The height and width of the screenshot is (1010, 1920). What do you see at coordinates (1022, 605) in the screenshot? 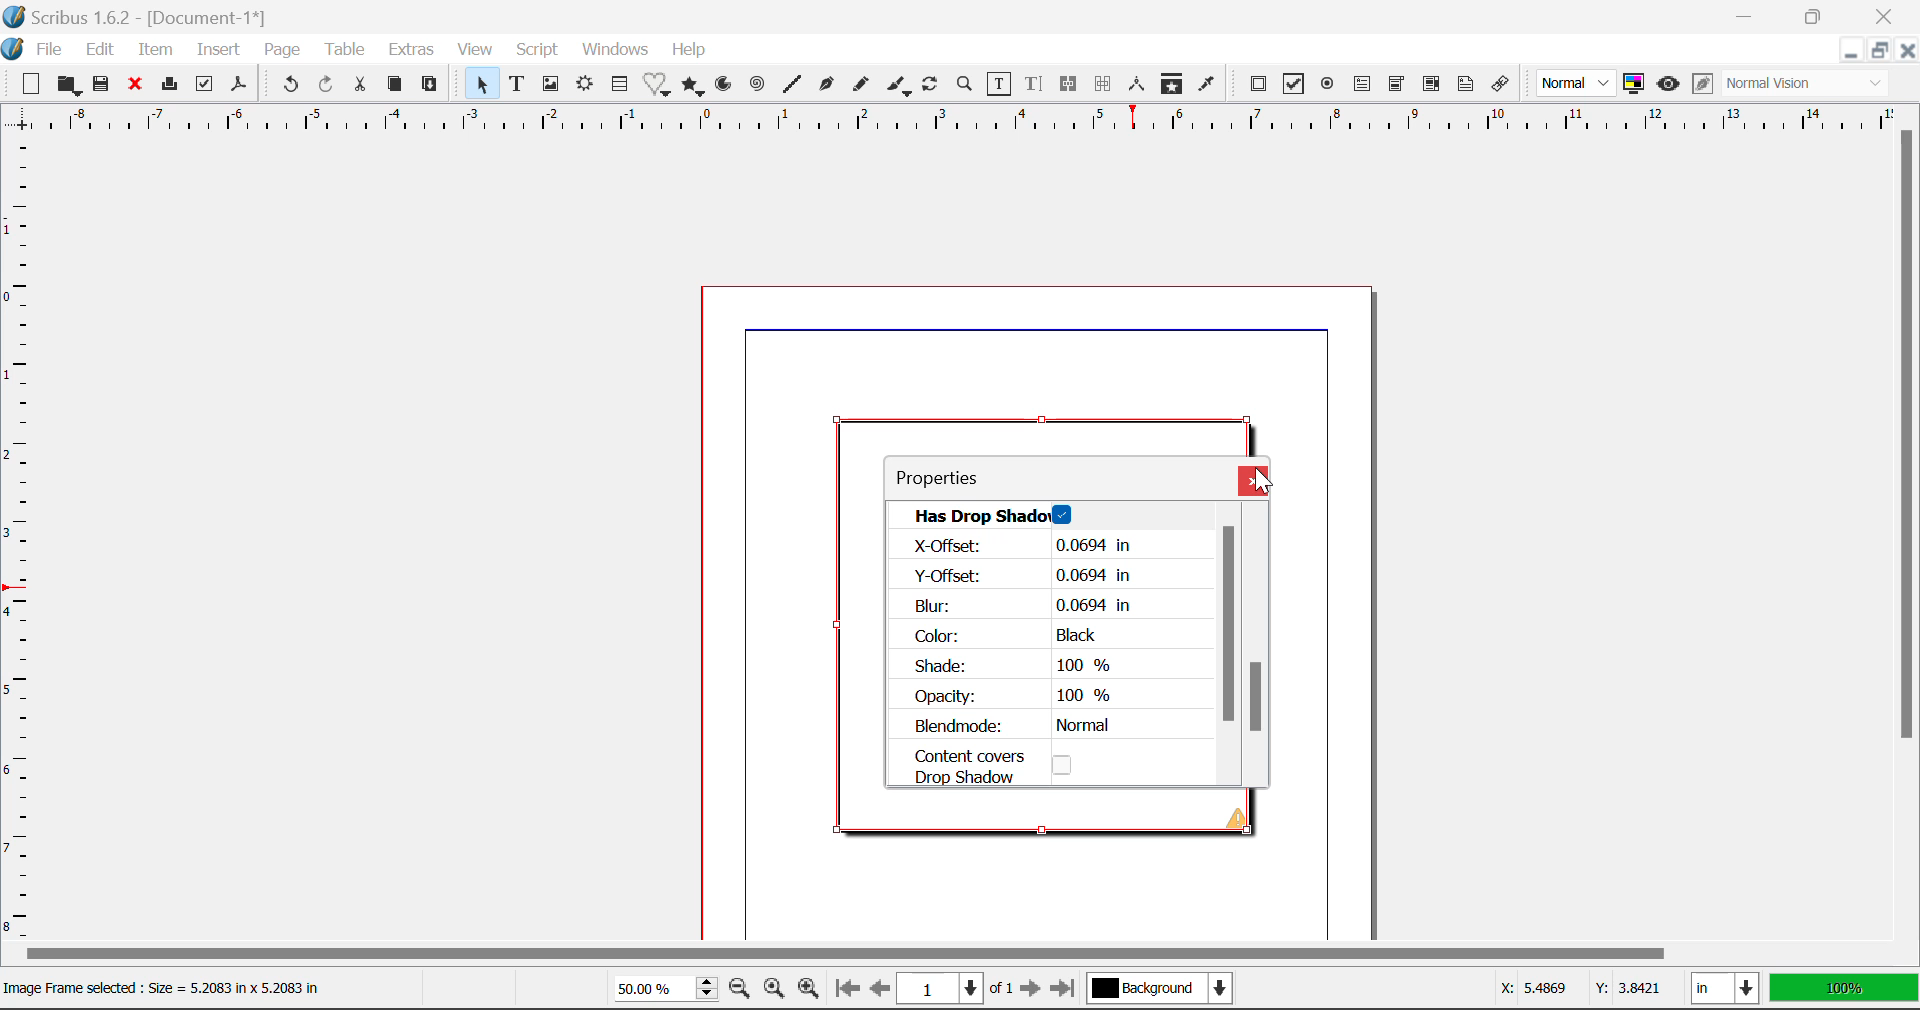
I see `Blur: 0.0694 in` at bounding box center [1022, 605].